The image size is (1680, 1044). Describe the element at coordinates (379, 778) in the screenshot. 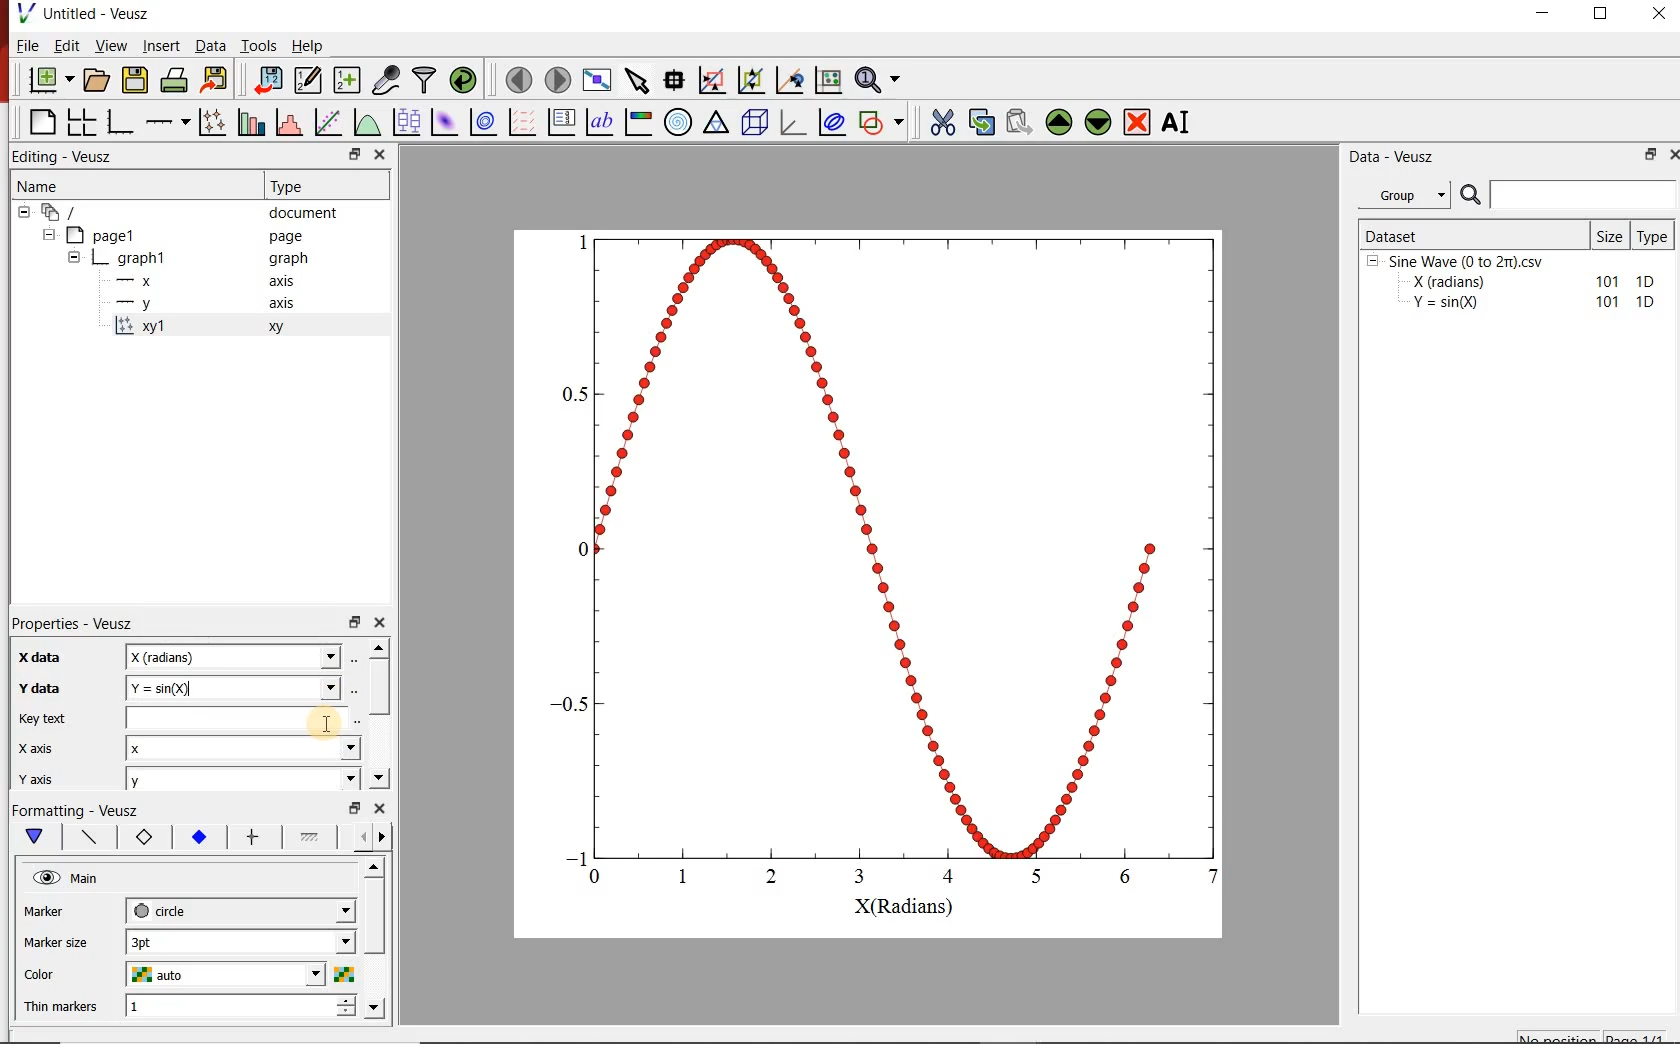

I see `Down` at that location.